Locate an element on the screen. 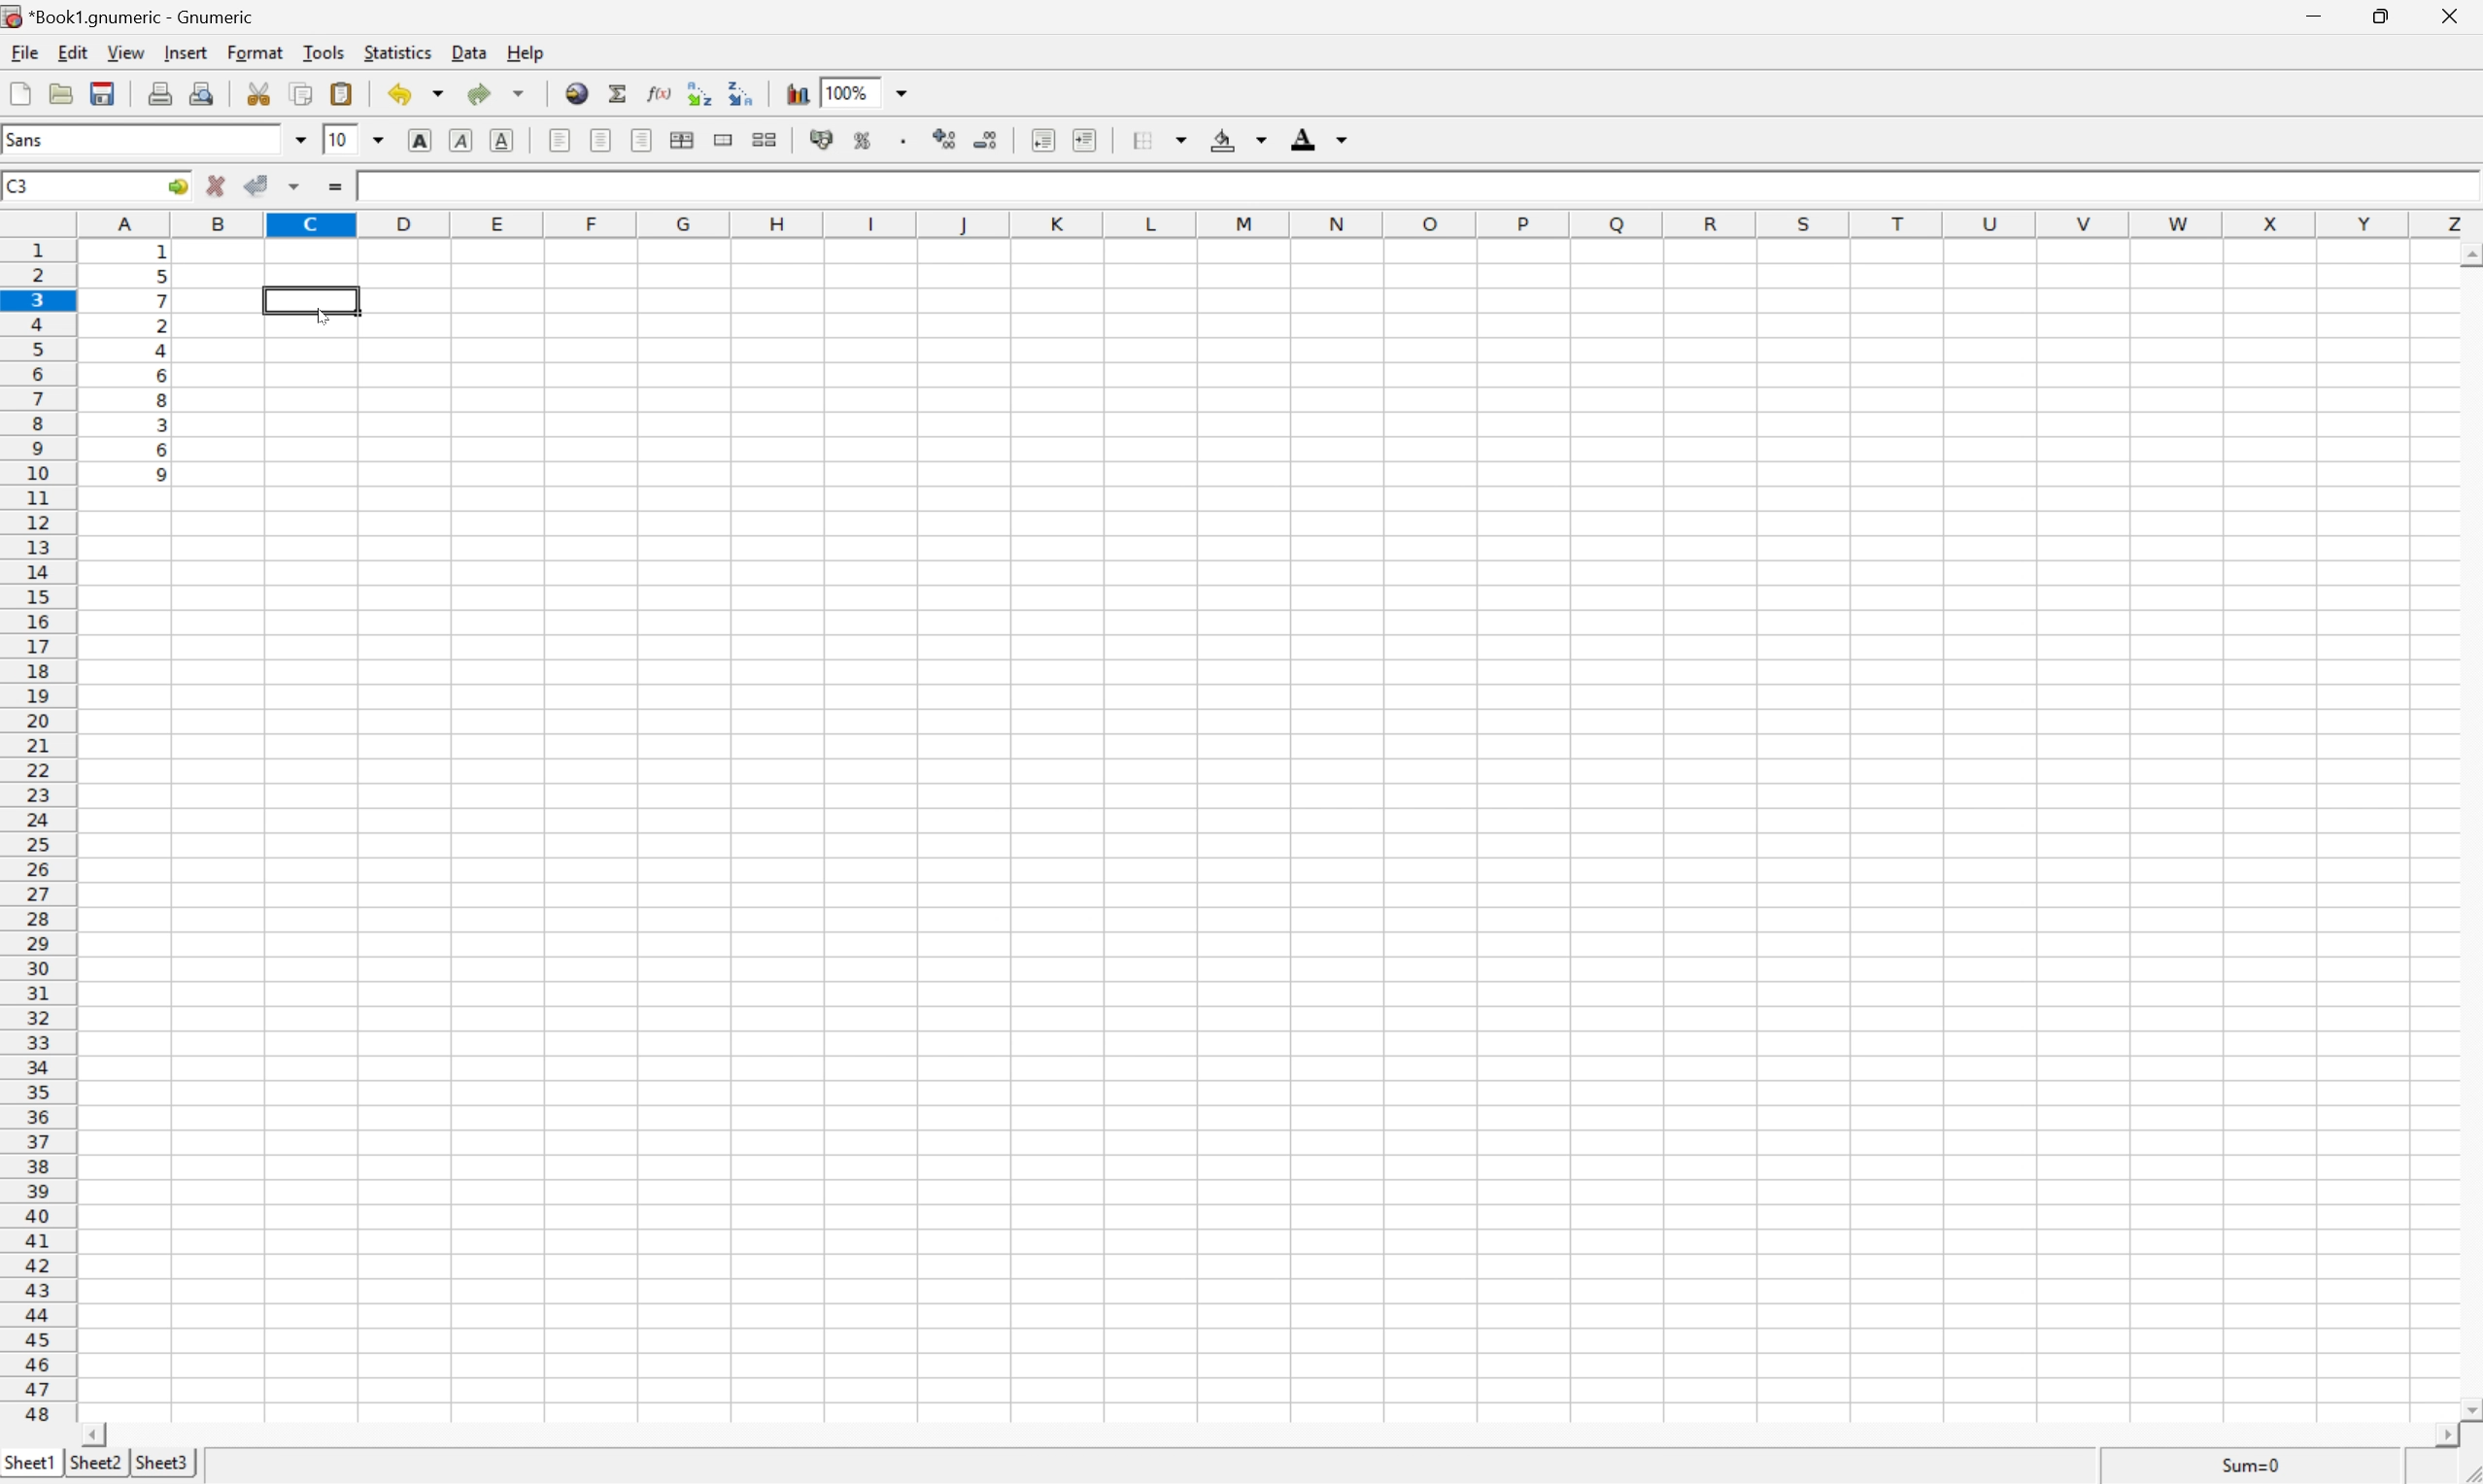  foreground is located at coordinates (1318, 138).